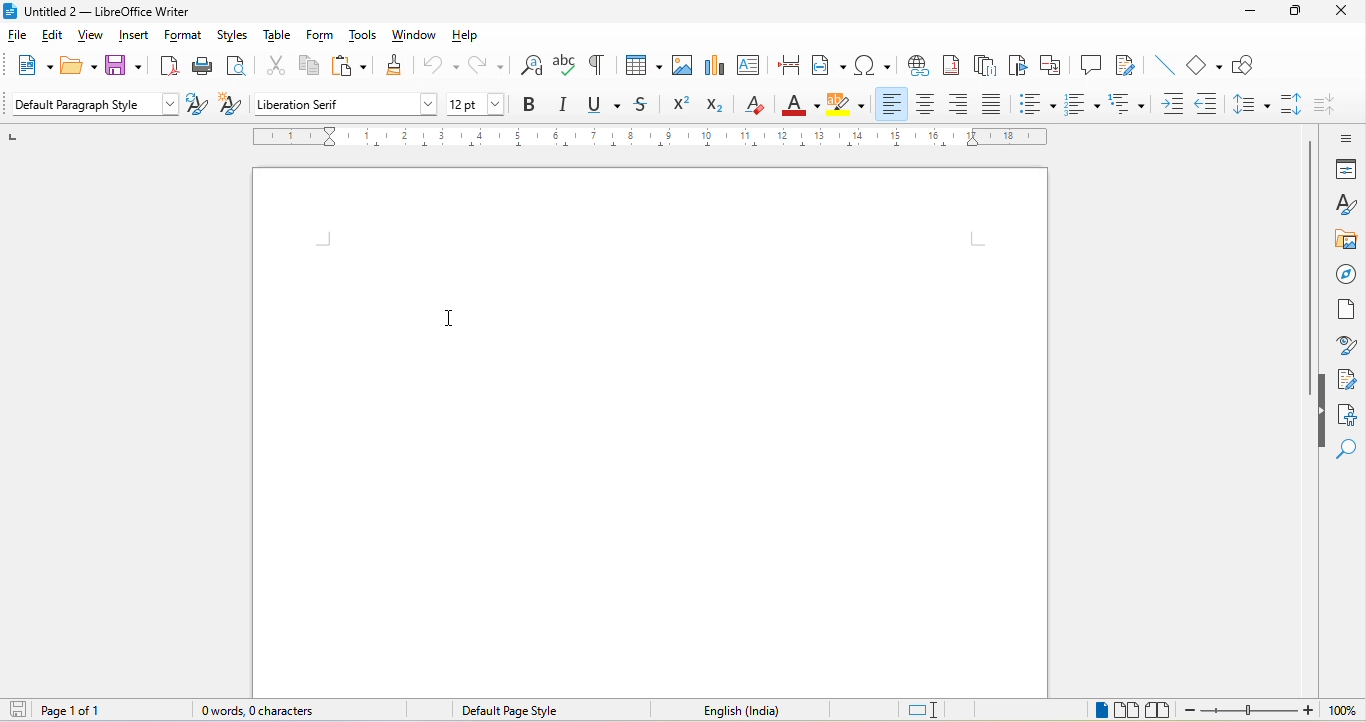 The width and height of the screenshot is (1366, 722). I want to click on gallery art, so click(1345, 241).